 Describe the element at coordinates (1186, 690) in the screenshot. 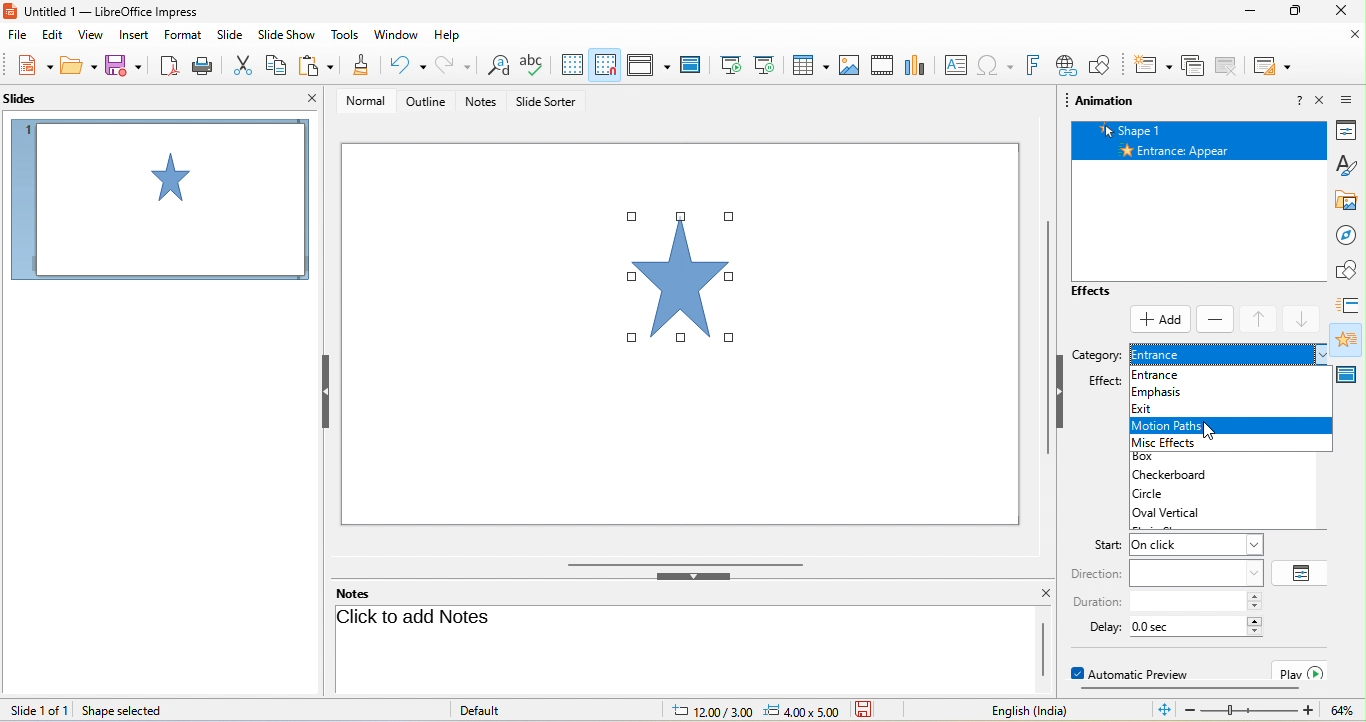

I see `horizontal scroll bar` at that location.